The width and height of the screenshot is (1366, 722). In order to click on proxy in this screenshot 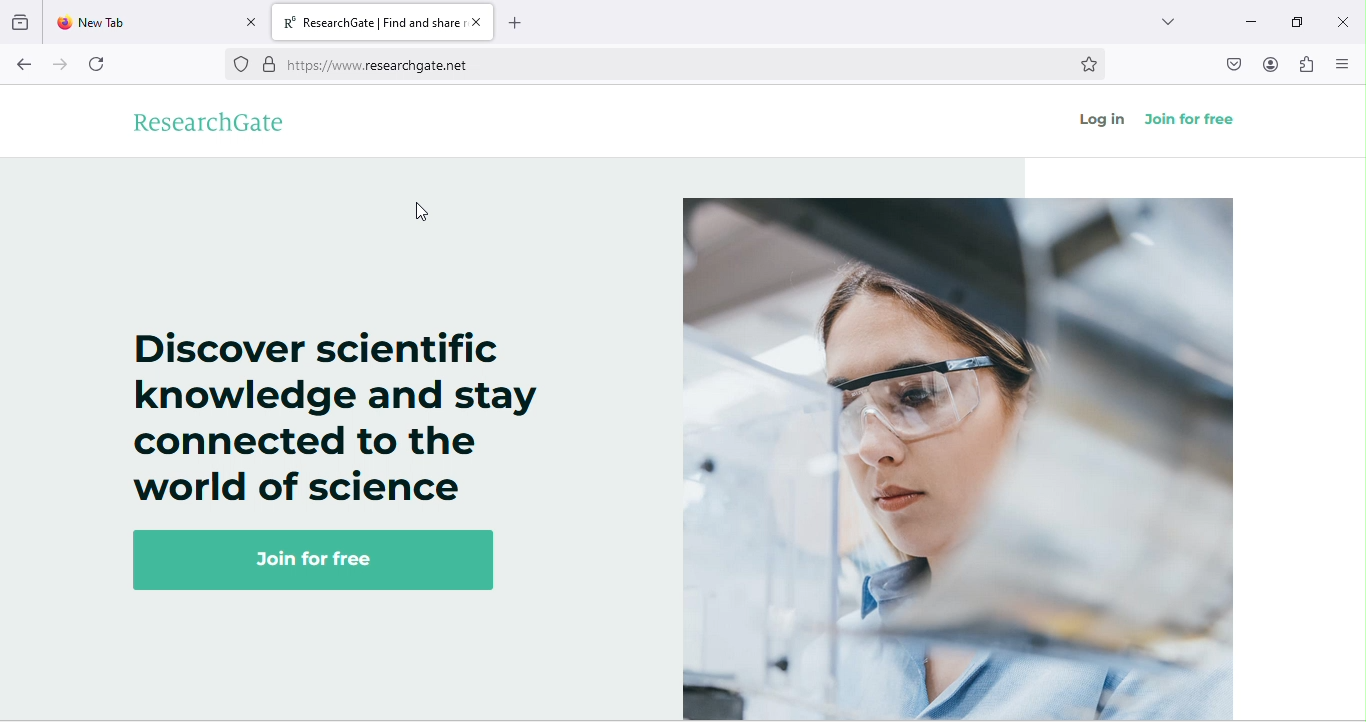, I will do `click(239, 64)`.